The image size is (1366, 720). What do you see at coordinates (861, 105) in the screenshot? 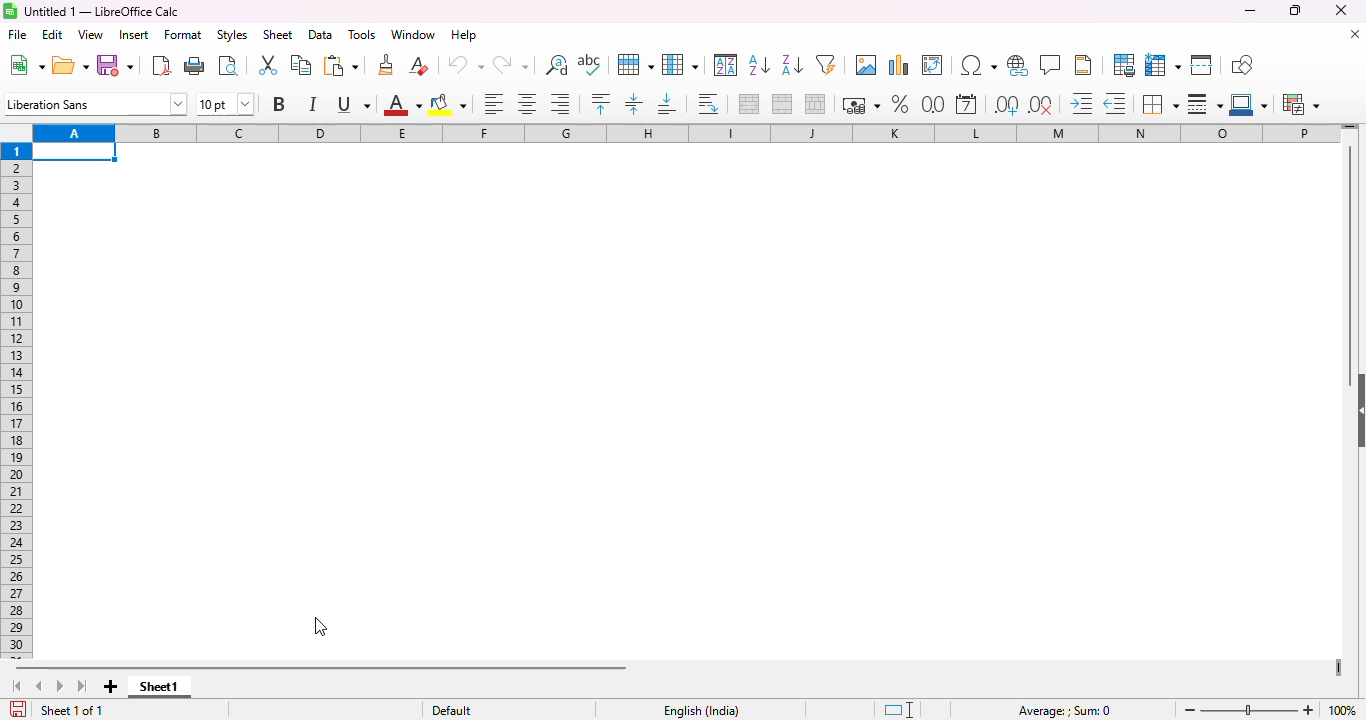
I see `format as currency` at bounding box center [861, 105].